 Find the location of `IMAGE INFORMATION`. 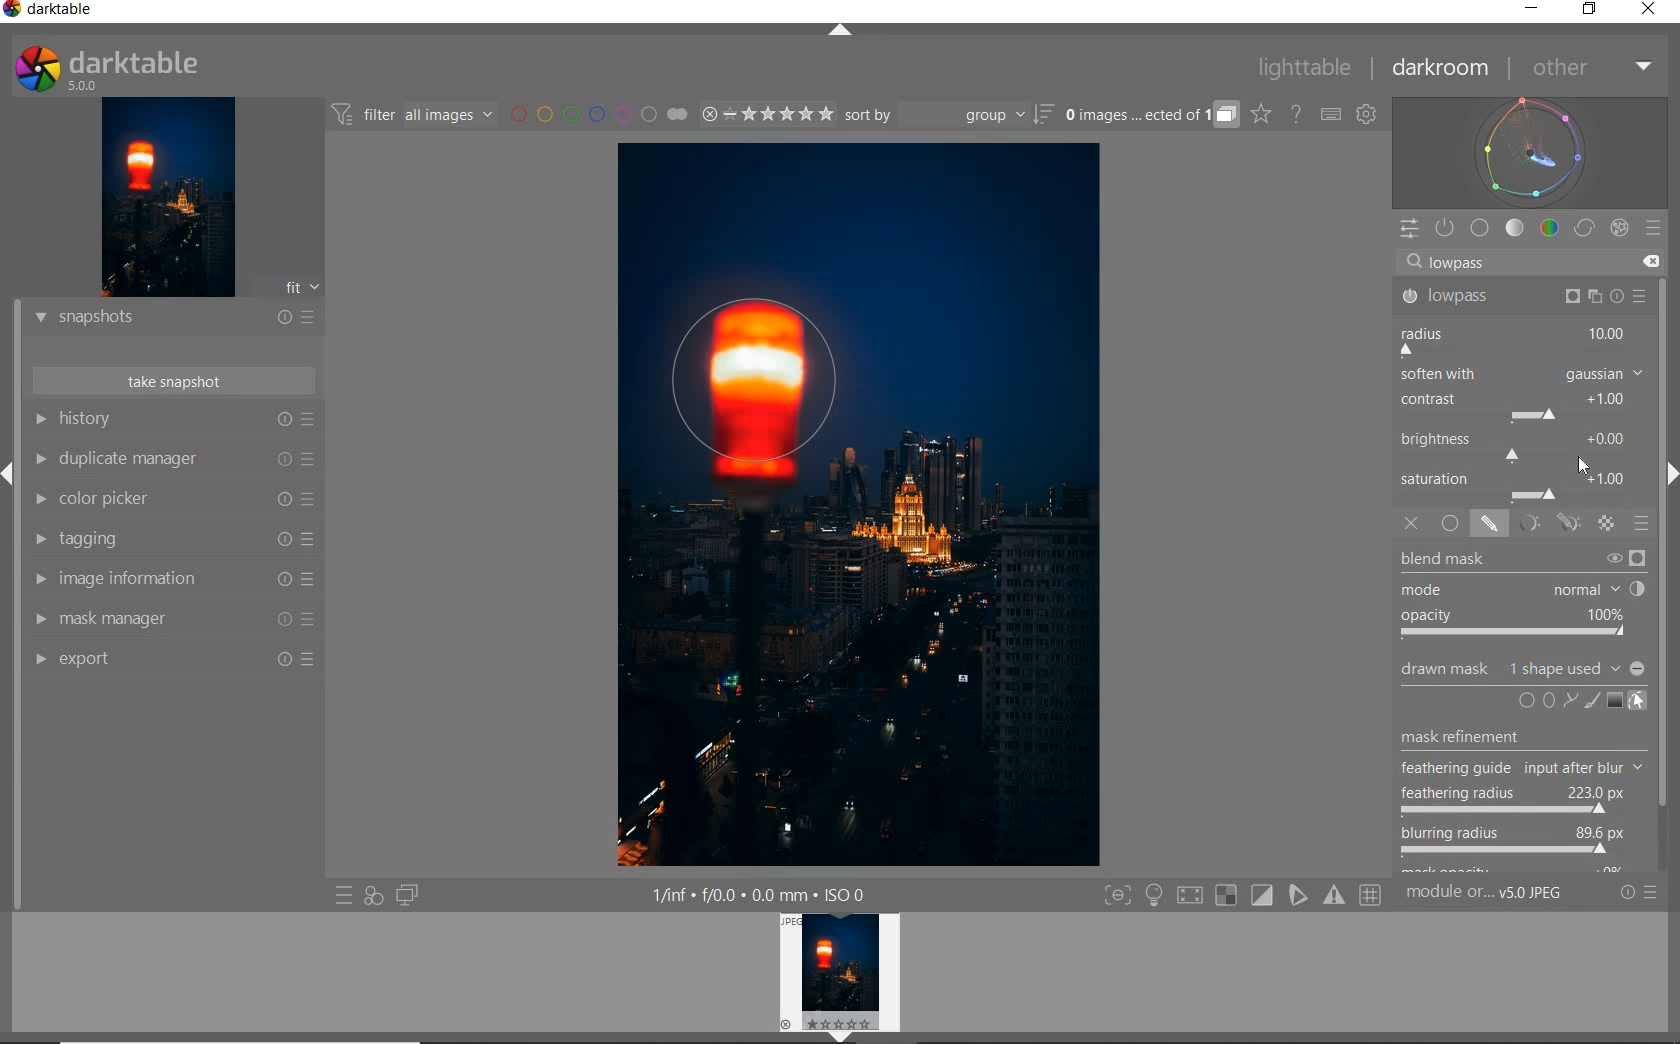

IMAGE INFORMATION is located at coordinates (172, 581).